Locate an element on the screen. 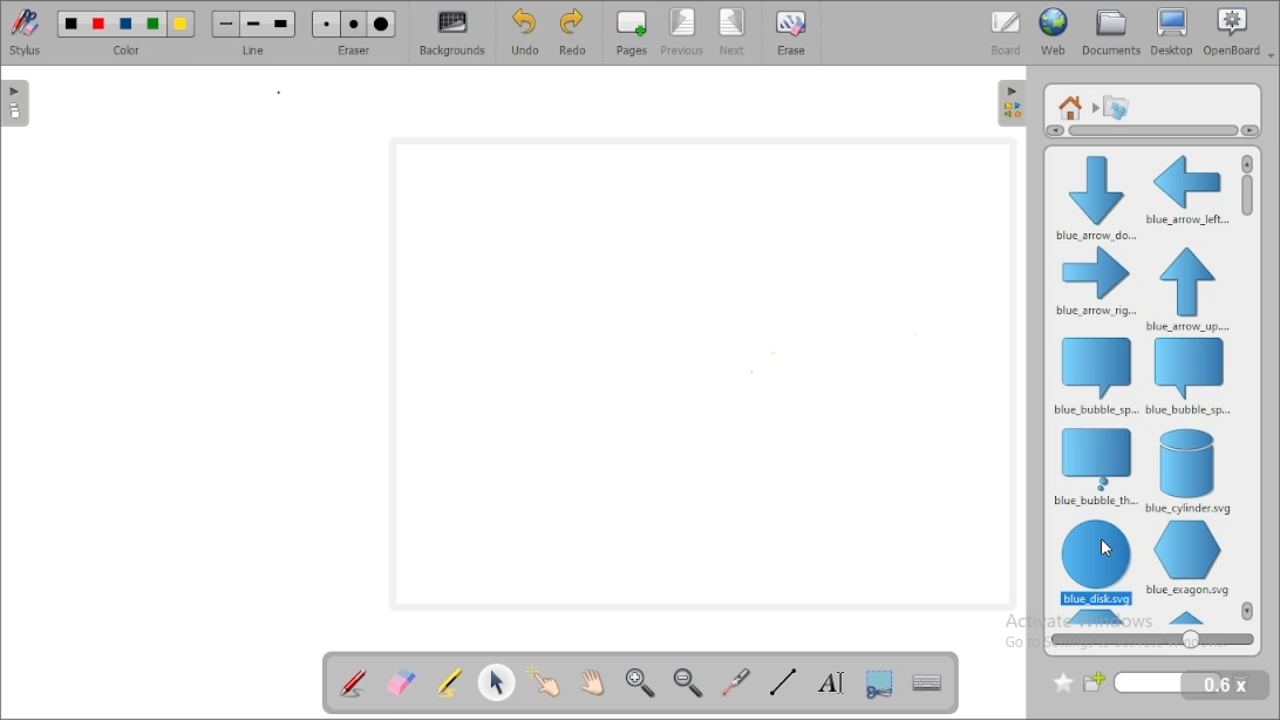 This screenshot has width=1280, height=720. new folder is located at coordinates (1154, 683).